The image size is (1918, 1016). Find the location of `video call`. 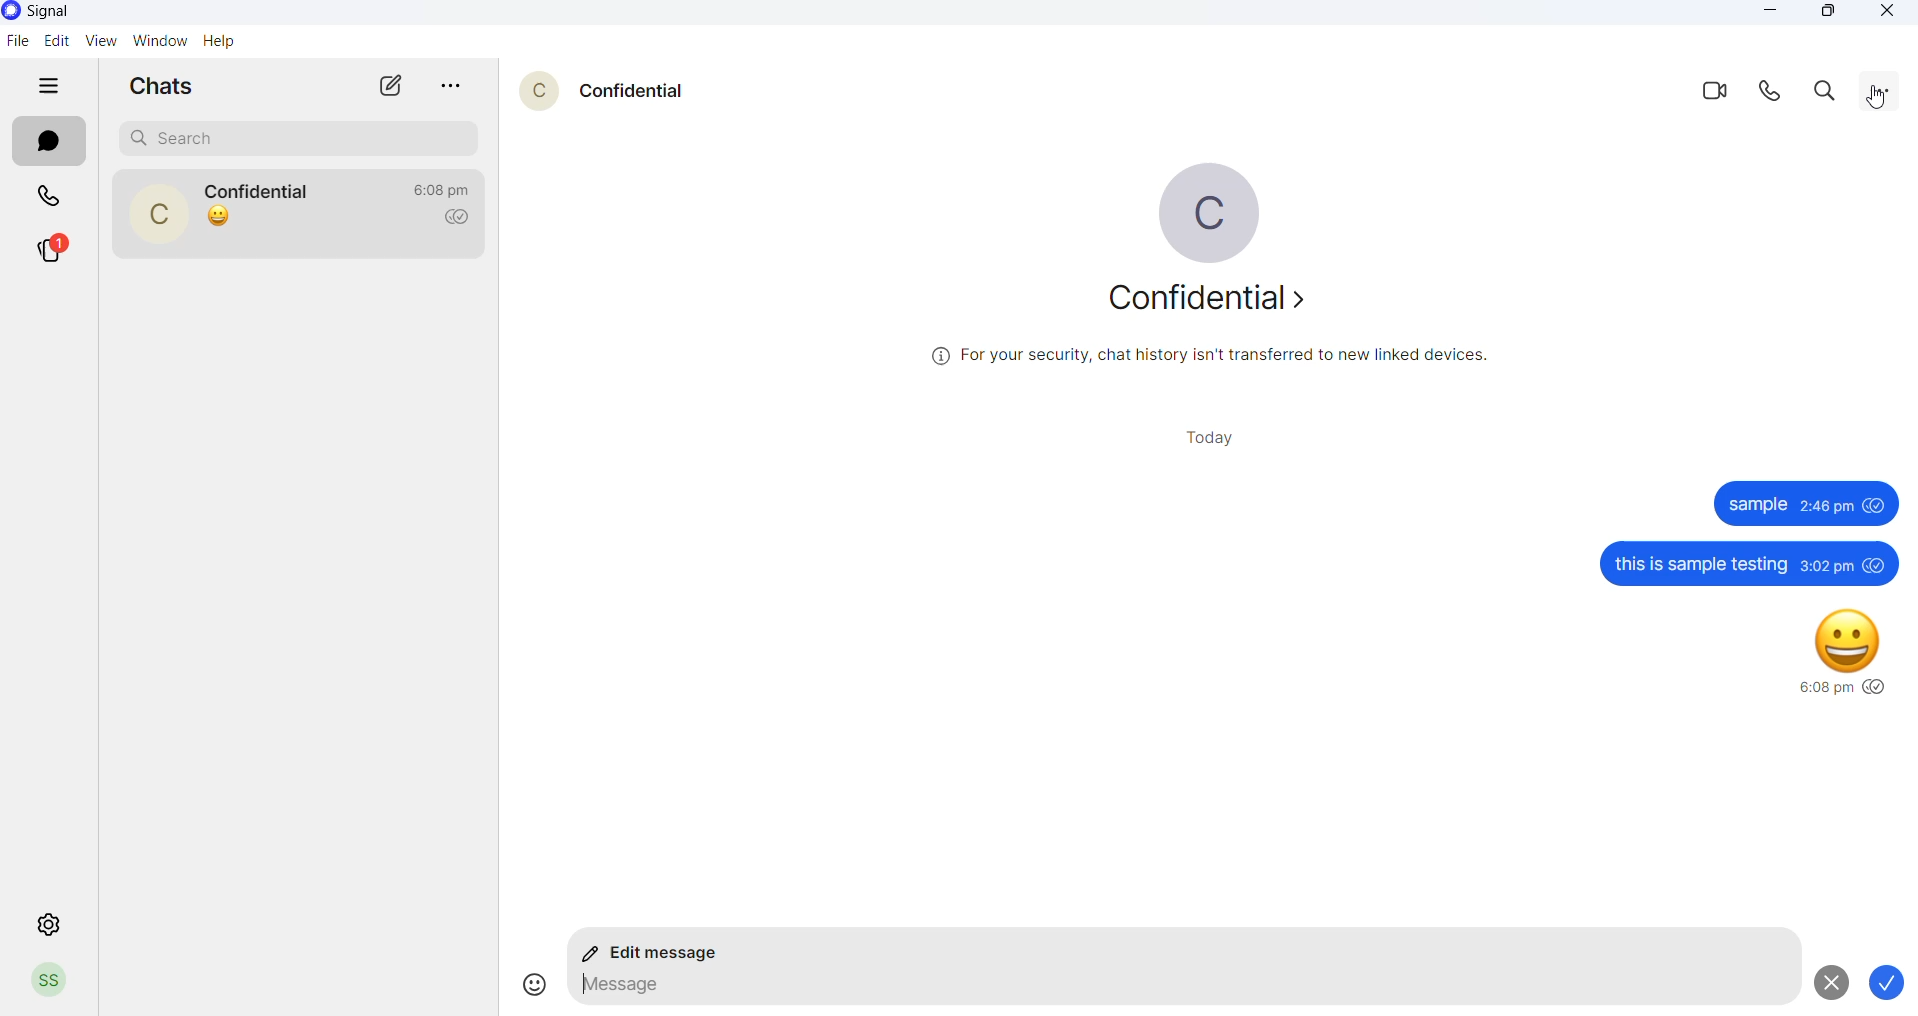

video call is located at coordinates (1704, 91).